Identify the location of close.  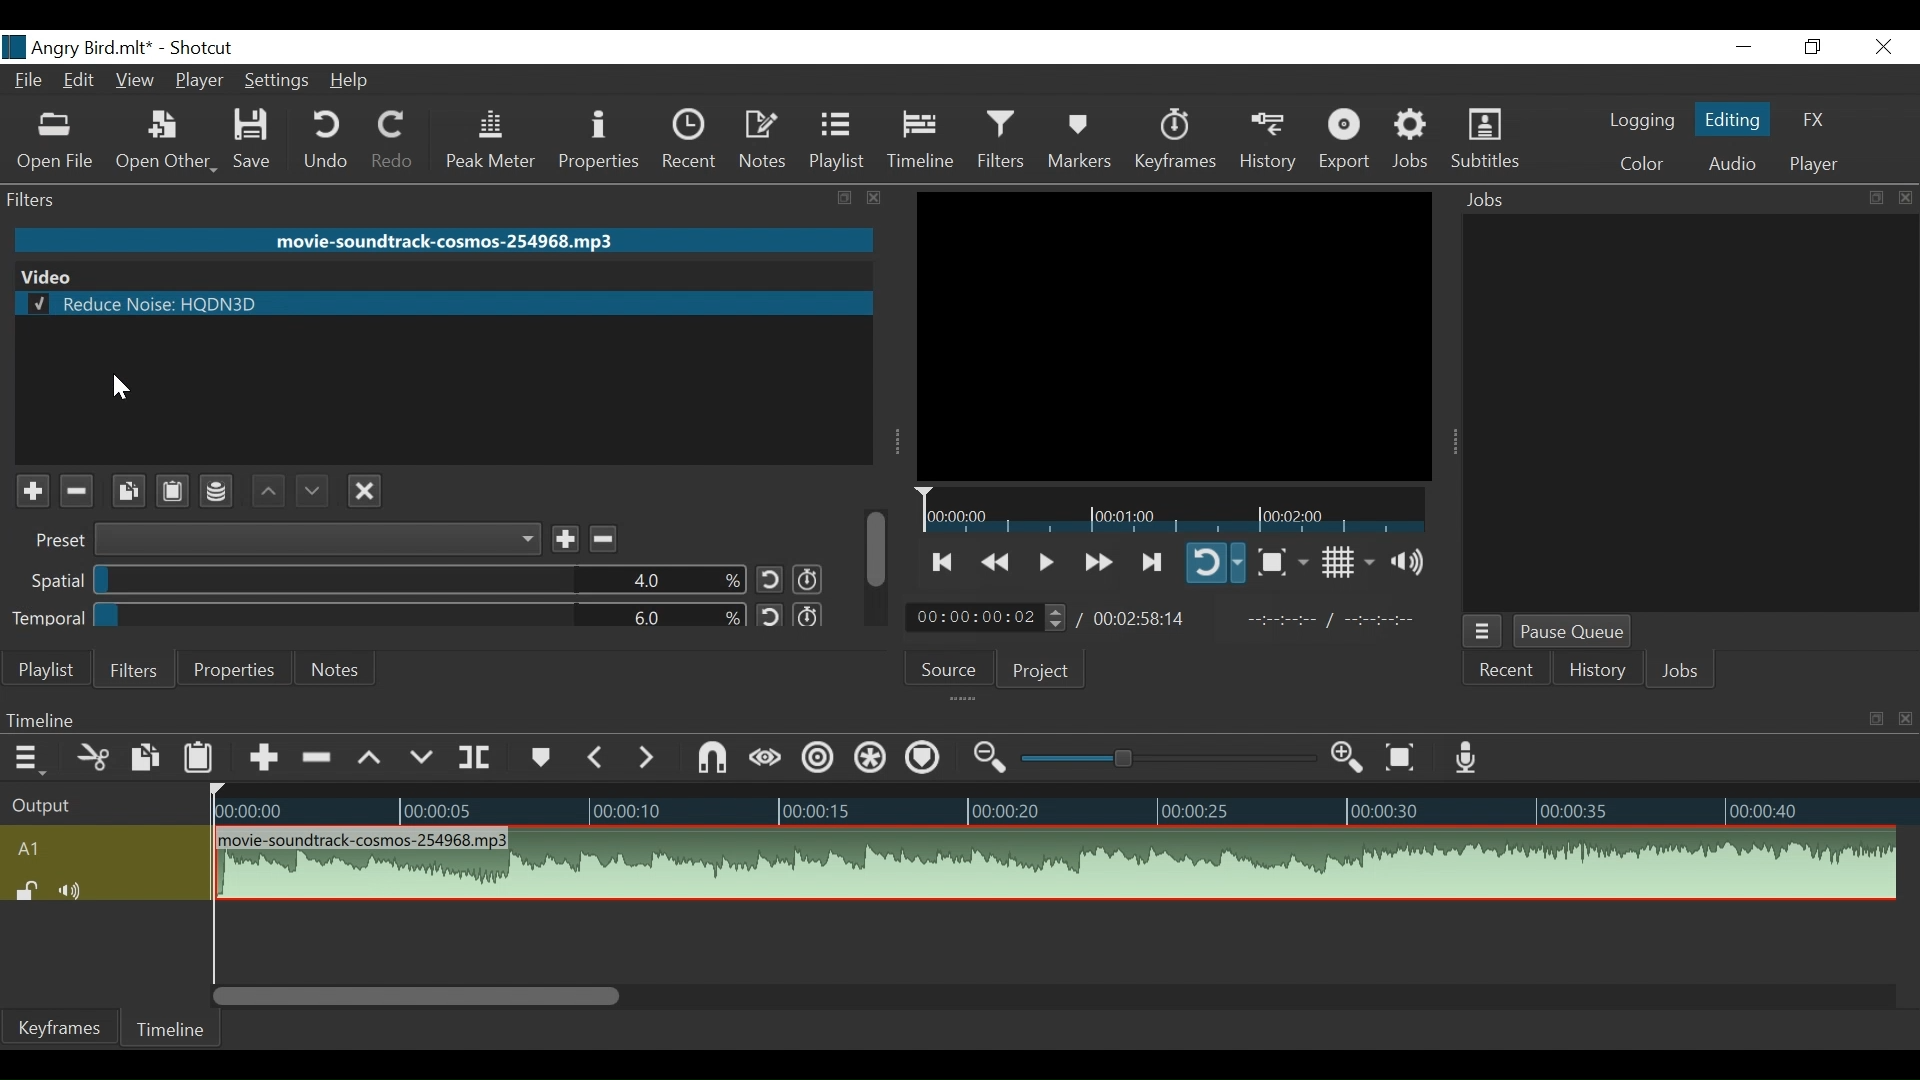
(1902, 718).